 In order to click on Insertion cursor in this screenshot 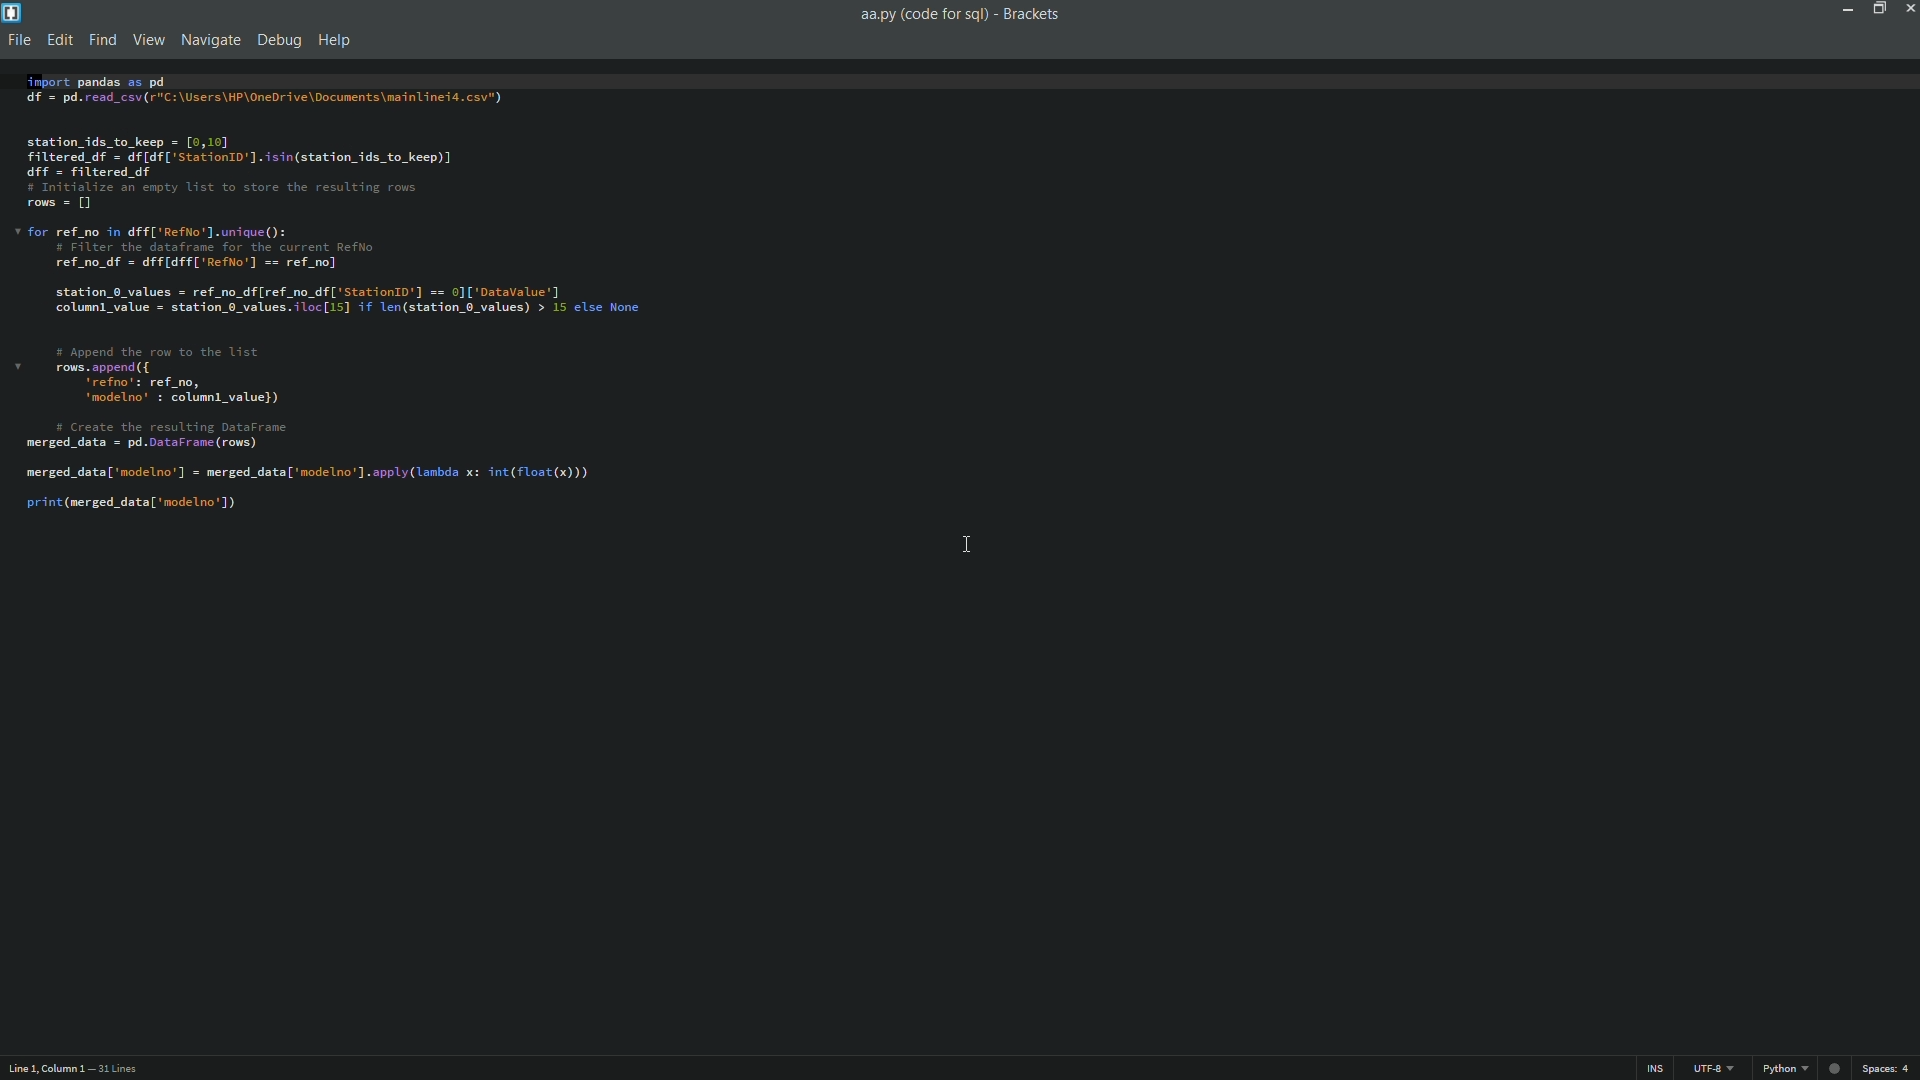, I will do `click(968, 548)`.